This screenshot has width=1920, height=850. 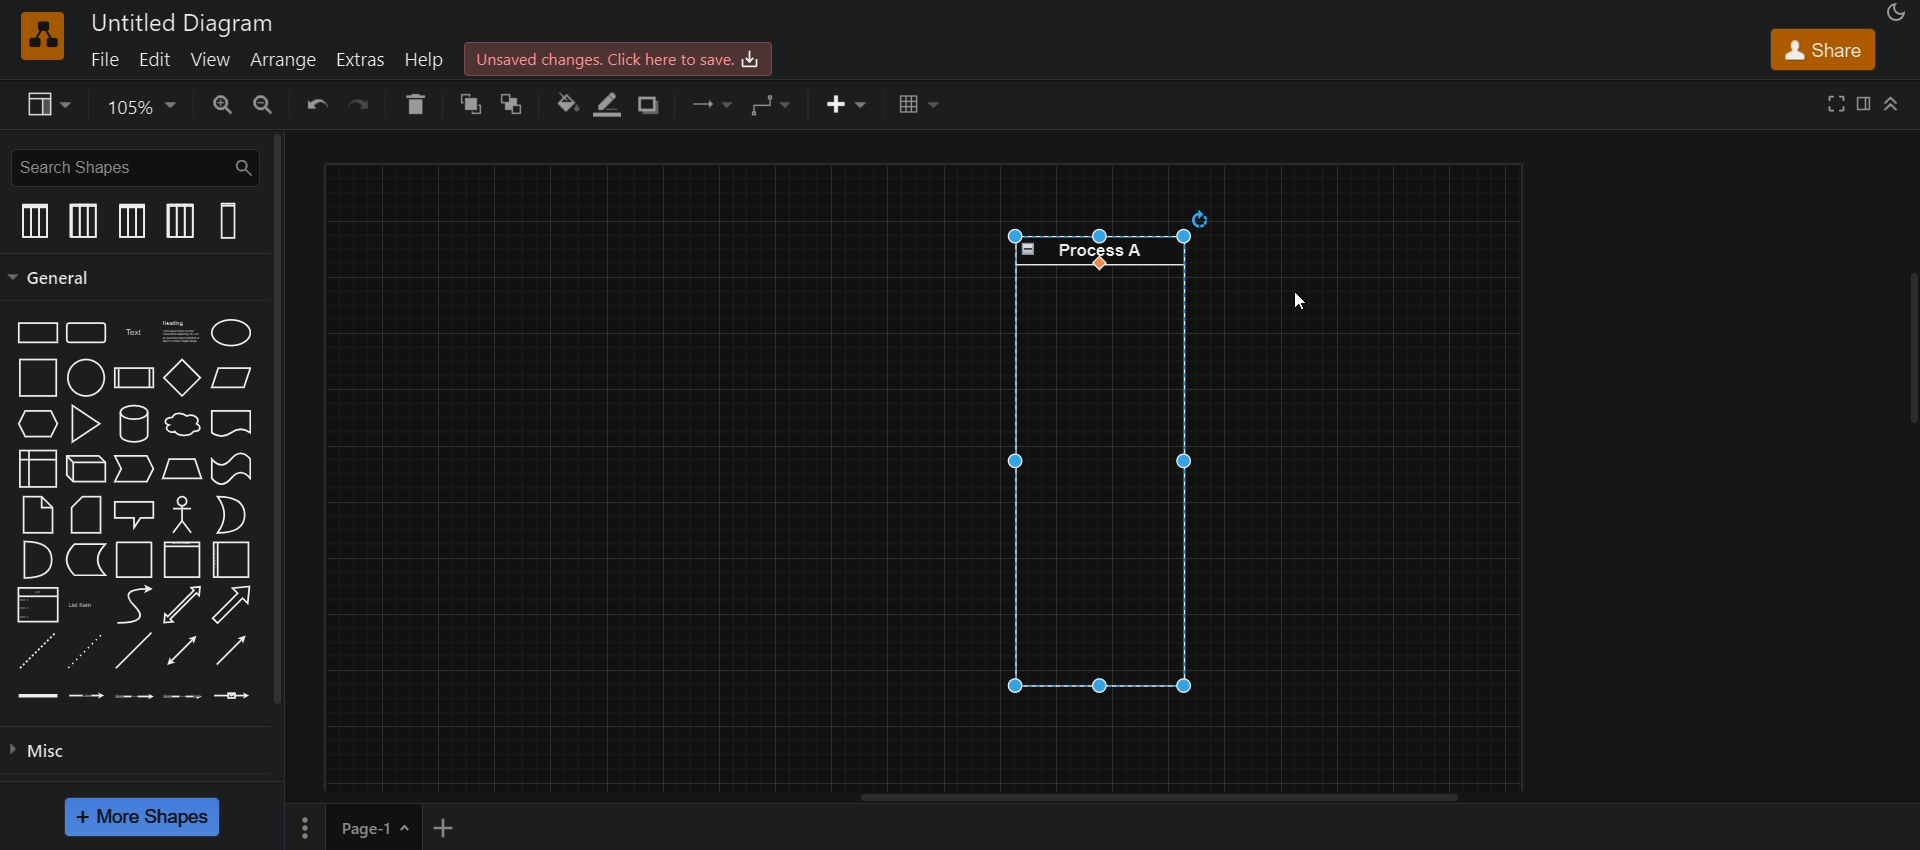 I want to click on to back, so click(x=516, y=106).